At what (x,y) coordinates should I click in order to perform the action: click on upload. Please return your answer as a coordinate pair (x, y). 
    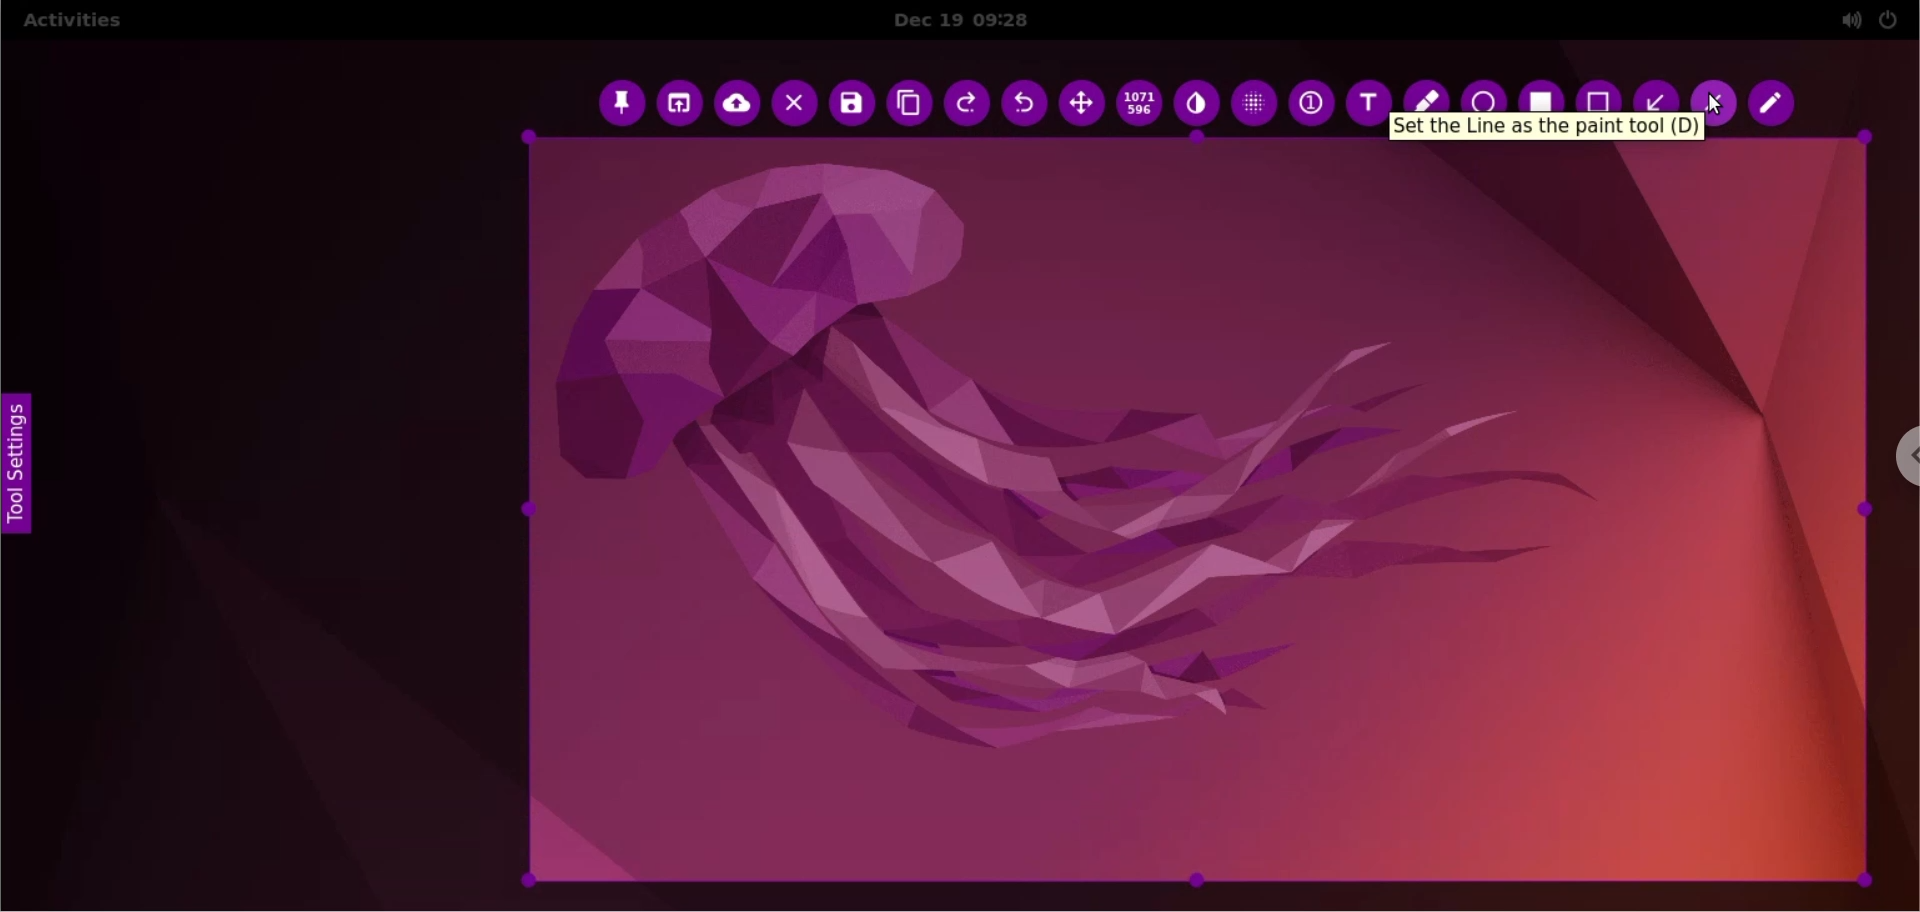
    Looking at the image, I should click on (739, 104).